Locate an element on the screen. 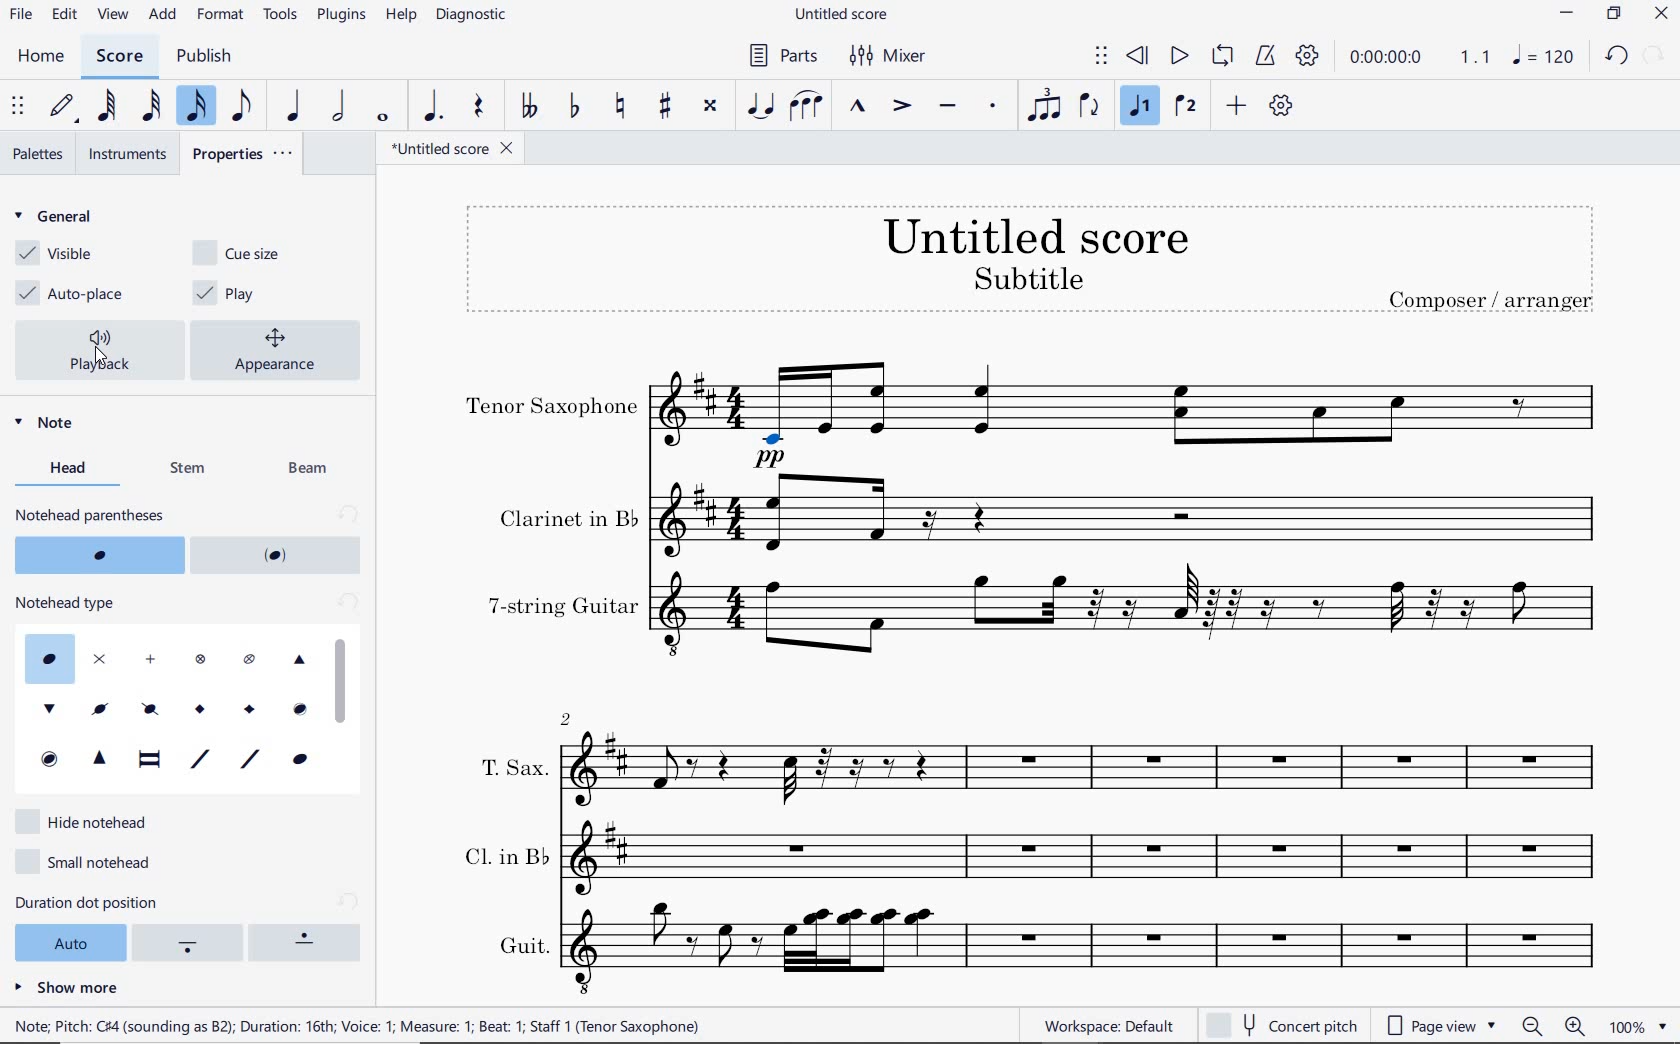 The image size is (1680, 1044). AUGMENTATION DOT is located at coordinates (435, 107).